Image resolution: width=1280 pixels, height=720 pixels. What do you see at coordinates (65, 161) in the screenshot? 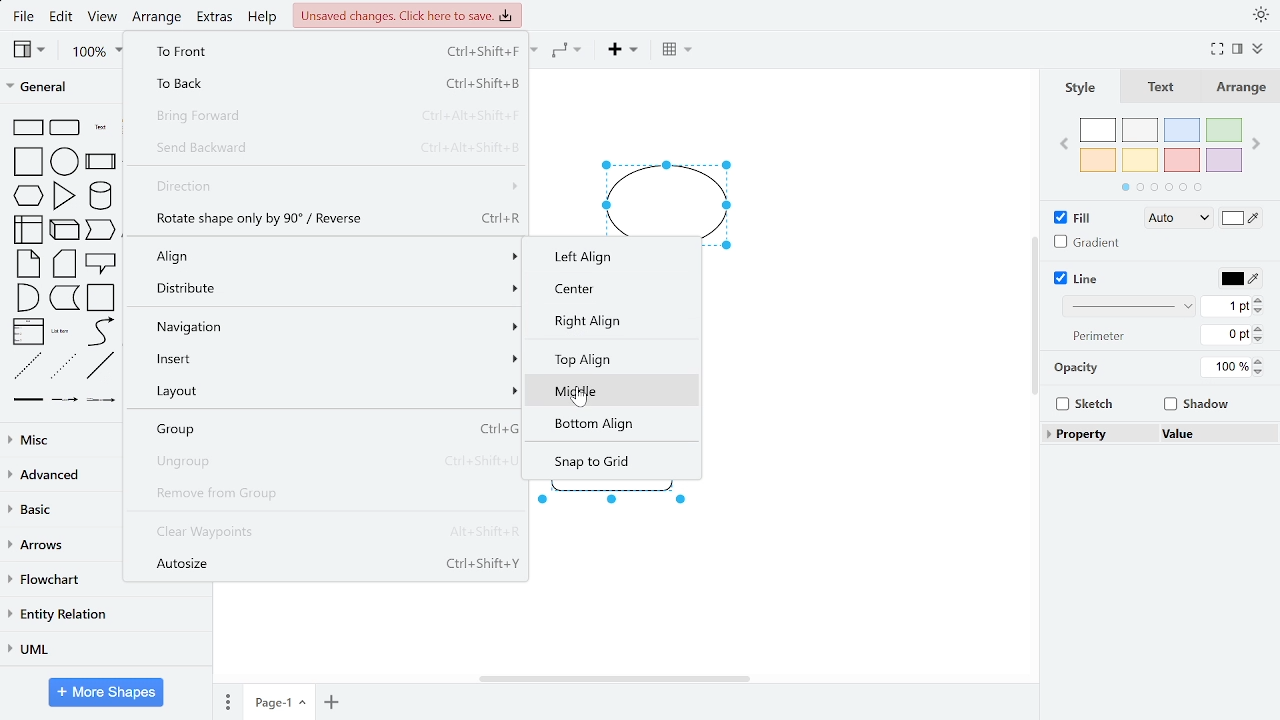
I see `circle` at bounding box center [65, 161].